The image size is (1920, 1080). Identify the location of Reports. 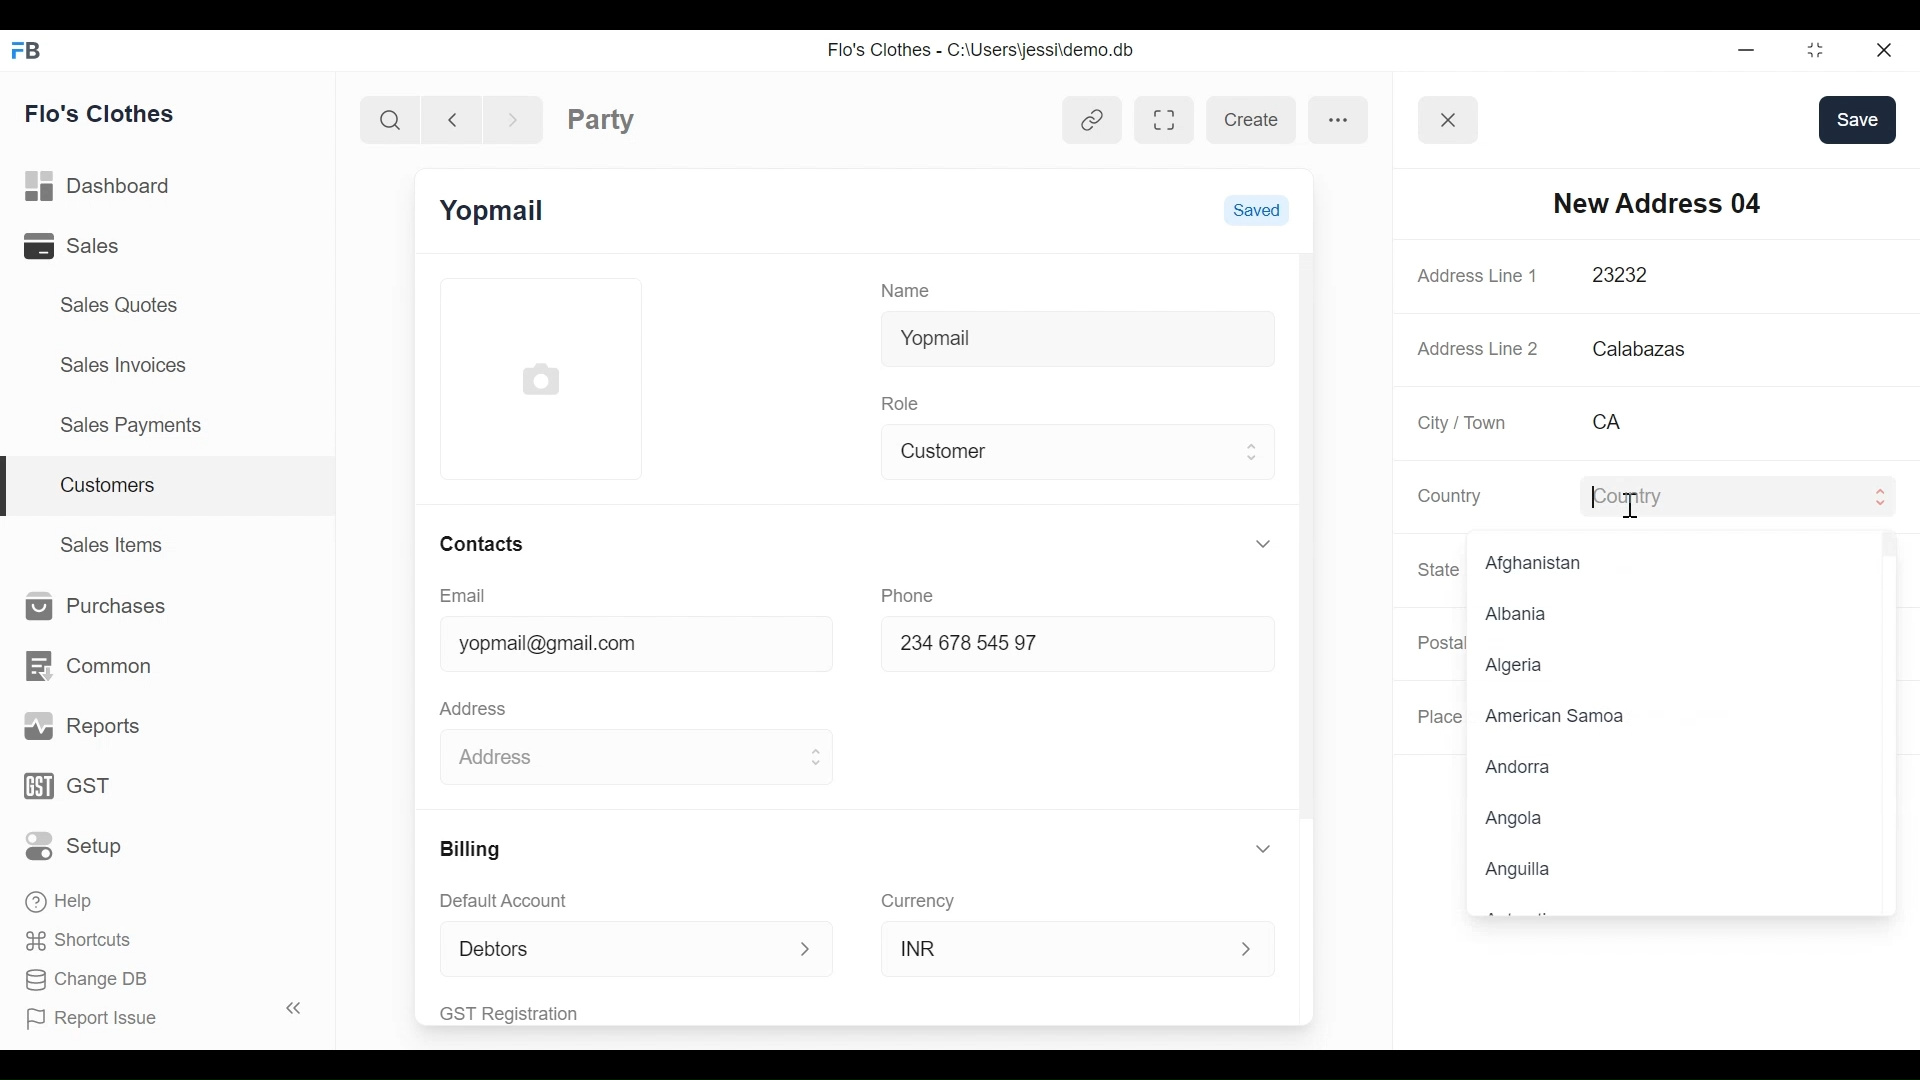
(84, 727).